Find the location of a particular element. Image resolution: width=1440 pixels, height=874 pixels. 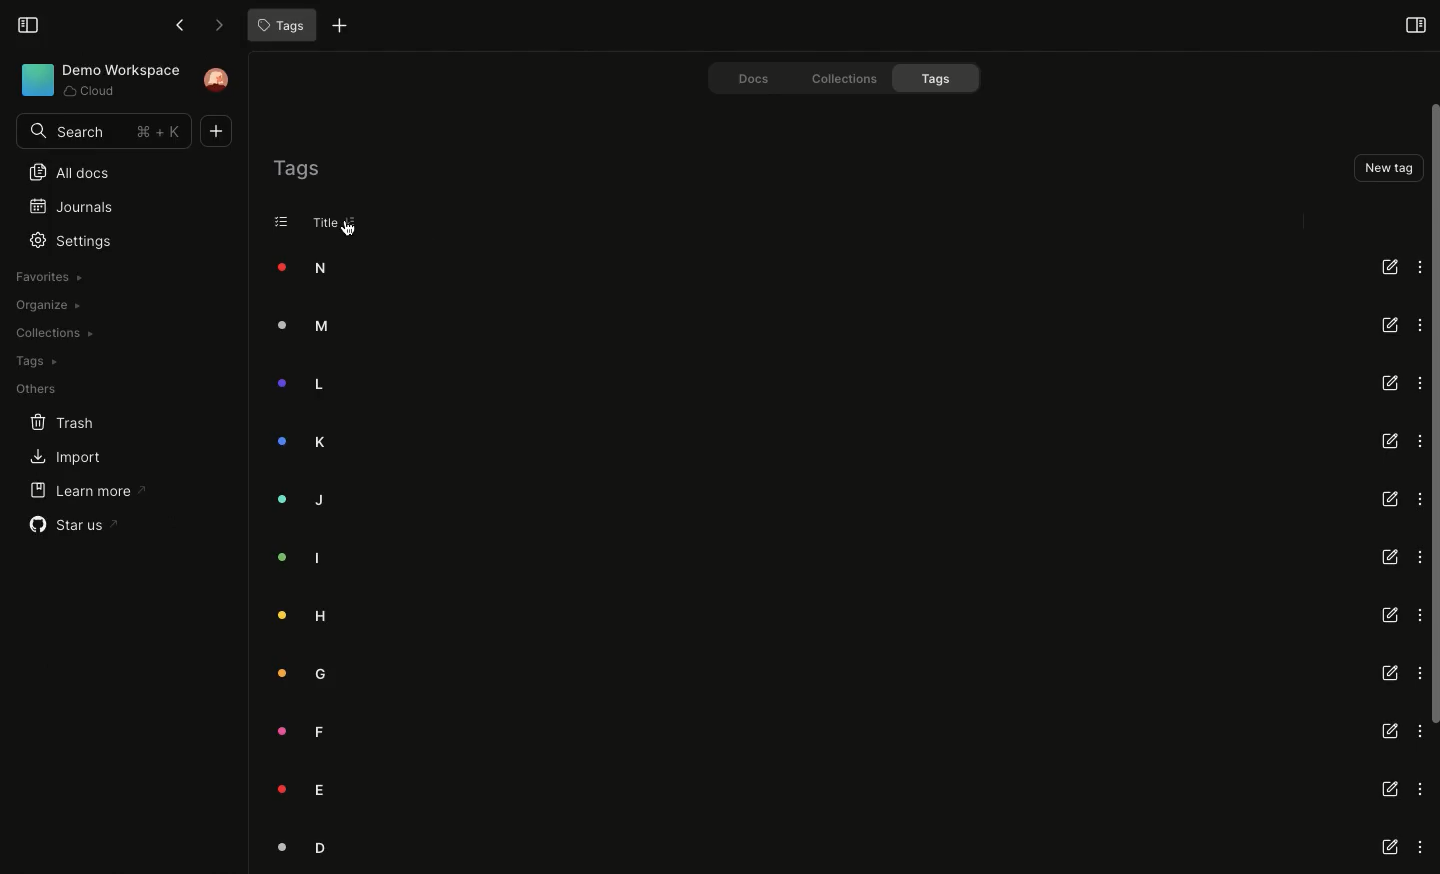

Settings is located at coordinates (75, 240).